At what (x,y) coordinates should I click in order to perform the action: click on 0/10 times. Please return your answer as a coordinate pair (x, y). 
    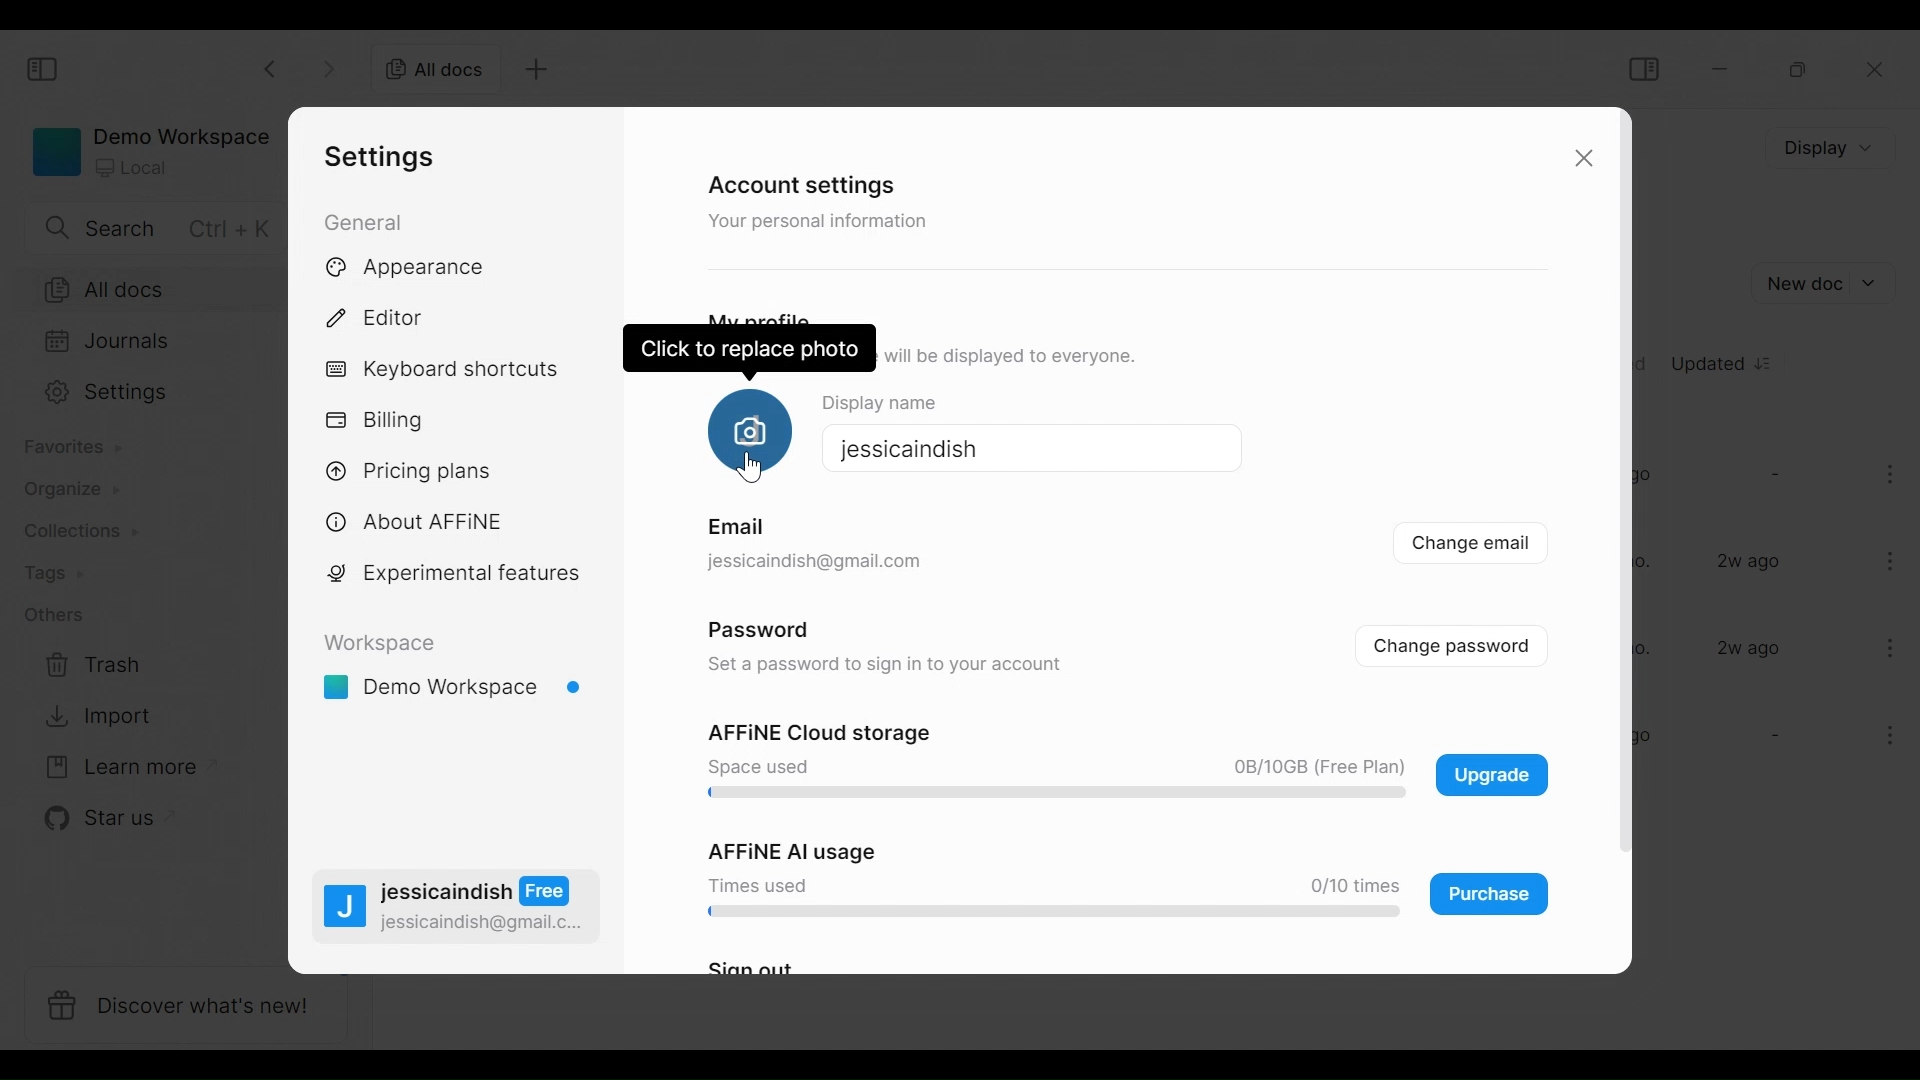
    Looking at the image, I should click on (1348, 886).